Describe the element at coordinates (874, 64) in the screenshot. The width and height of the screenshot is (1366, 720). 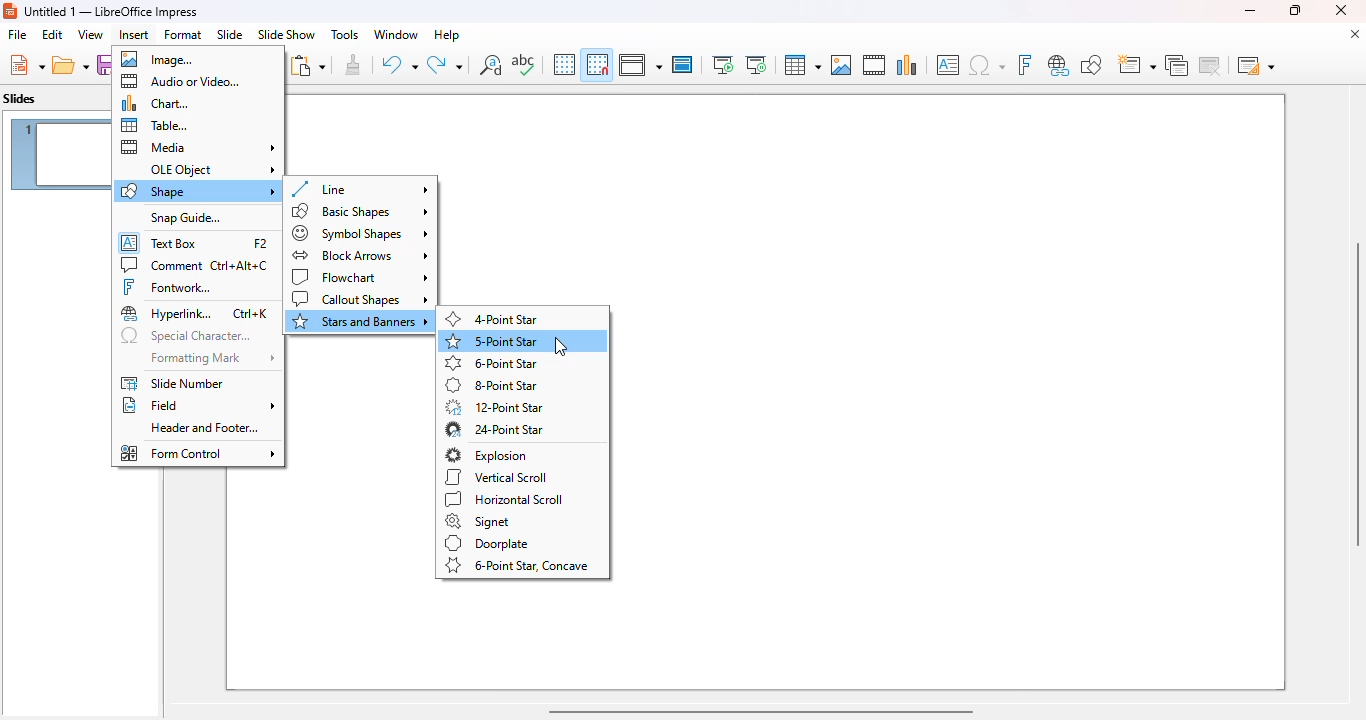
I see `insert audio or video` at that location.